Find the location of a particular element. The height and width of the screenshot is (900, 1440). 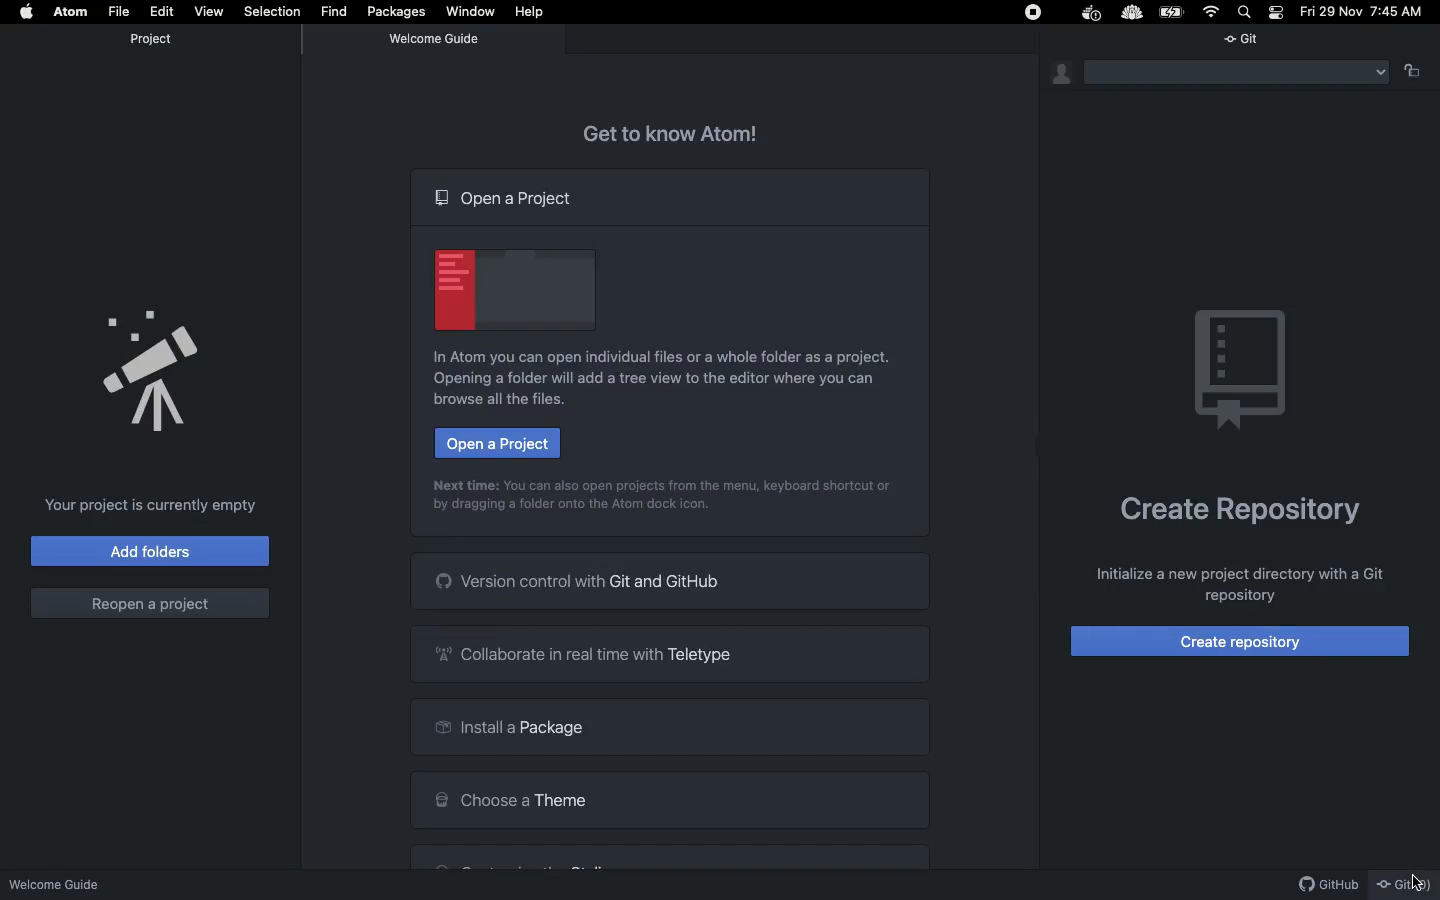

Initialize a new project directory with a Git
repository is located at coordinates (1236, 585).